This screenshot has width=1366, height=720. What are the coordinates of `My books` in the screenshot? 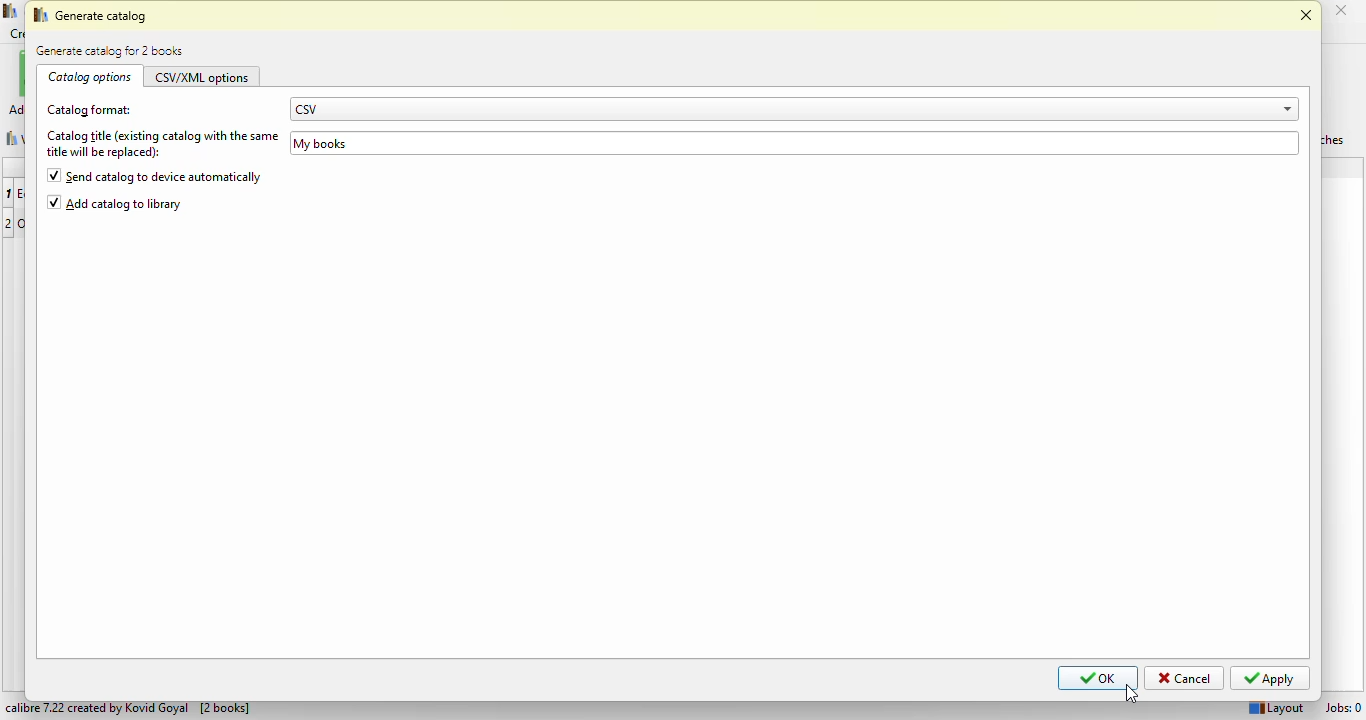 It's located at (795, 143).